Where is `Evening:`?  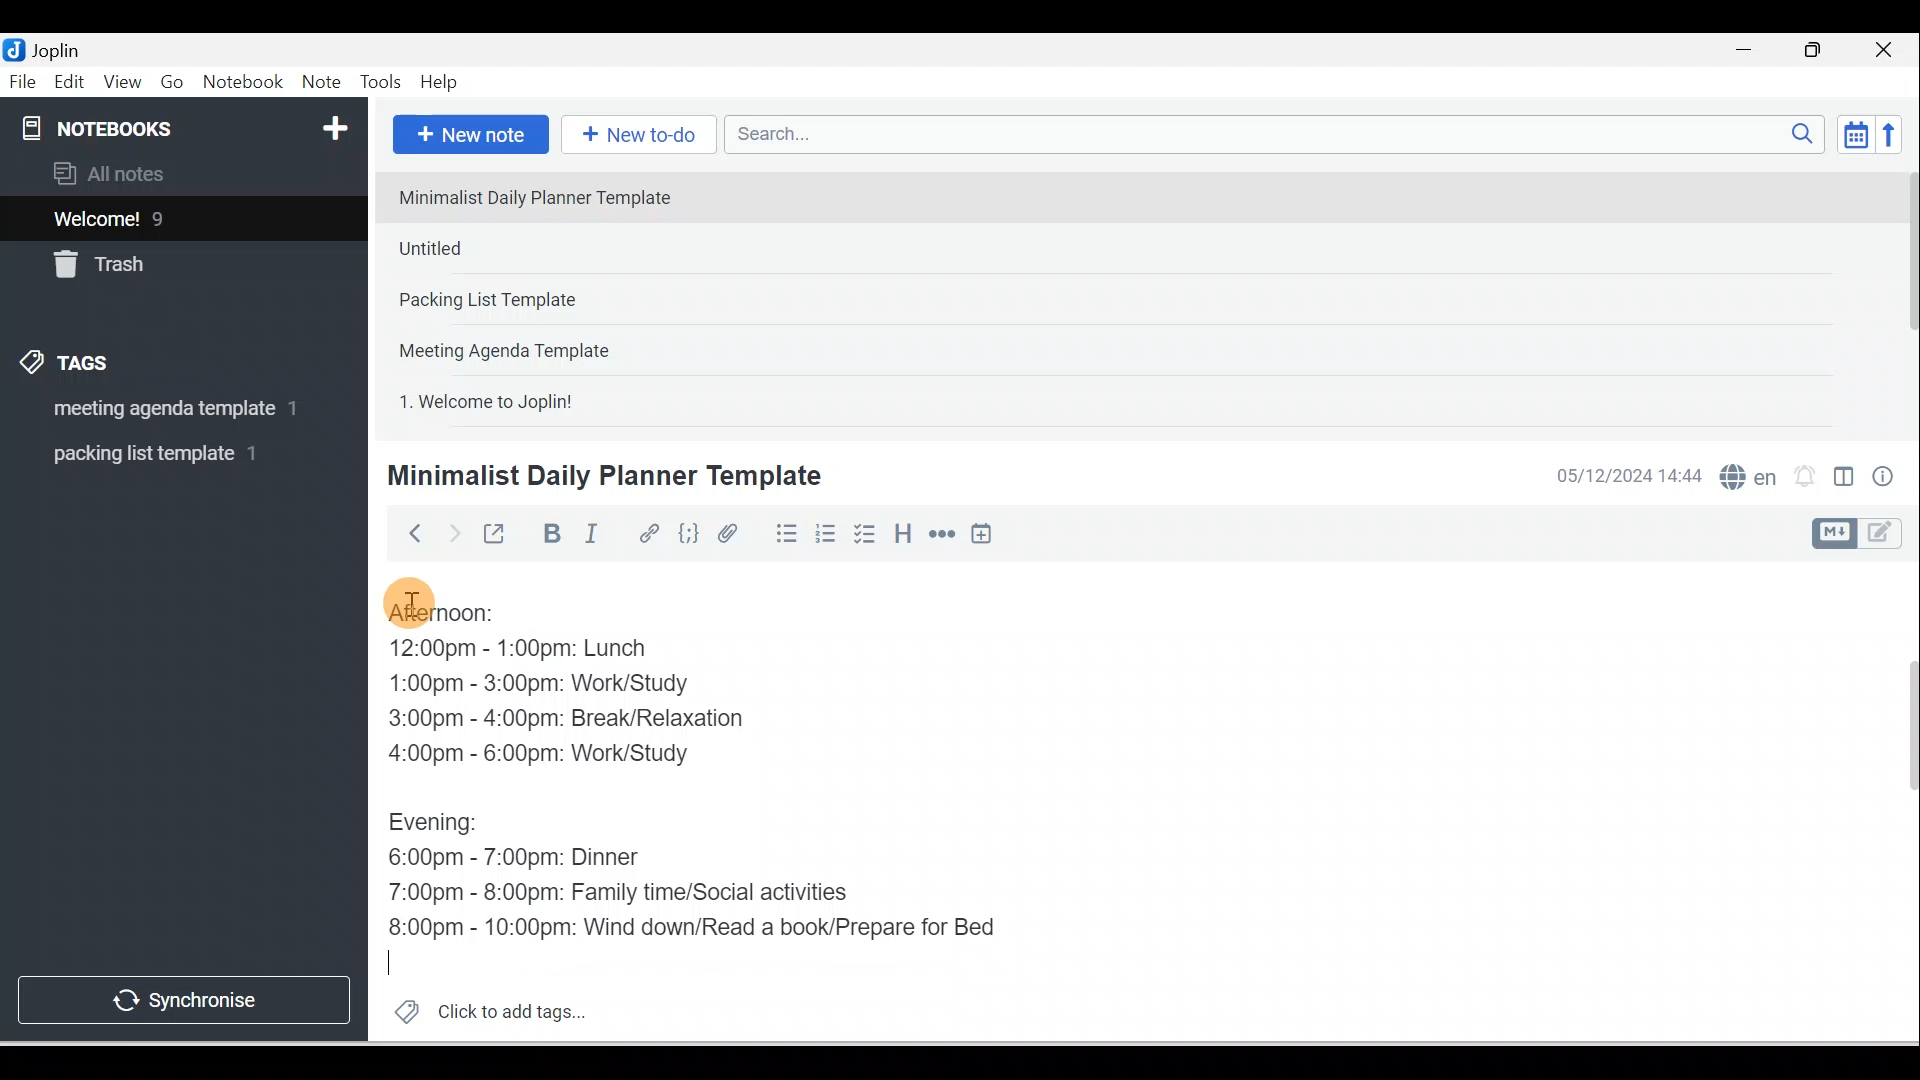
Evening: is located at coordinates (447, 826).